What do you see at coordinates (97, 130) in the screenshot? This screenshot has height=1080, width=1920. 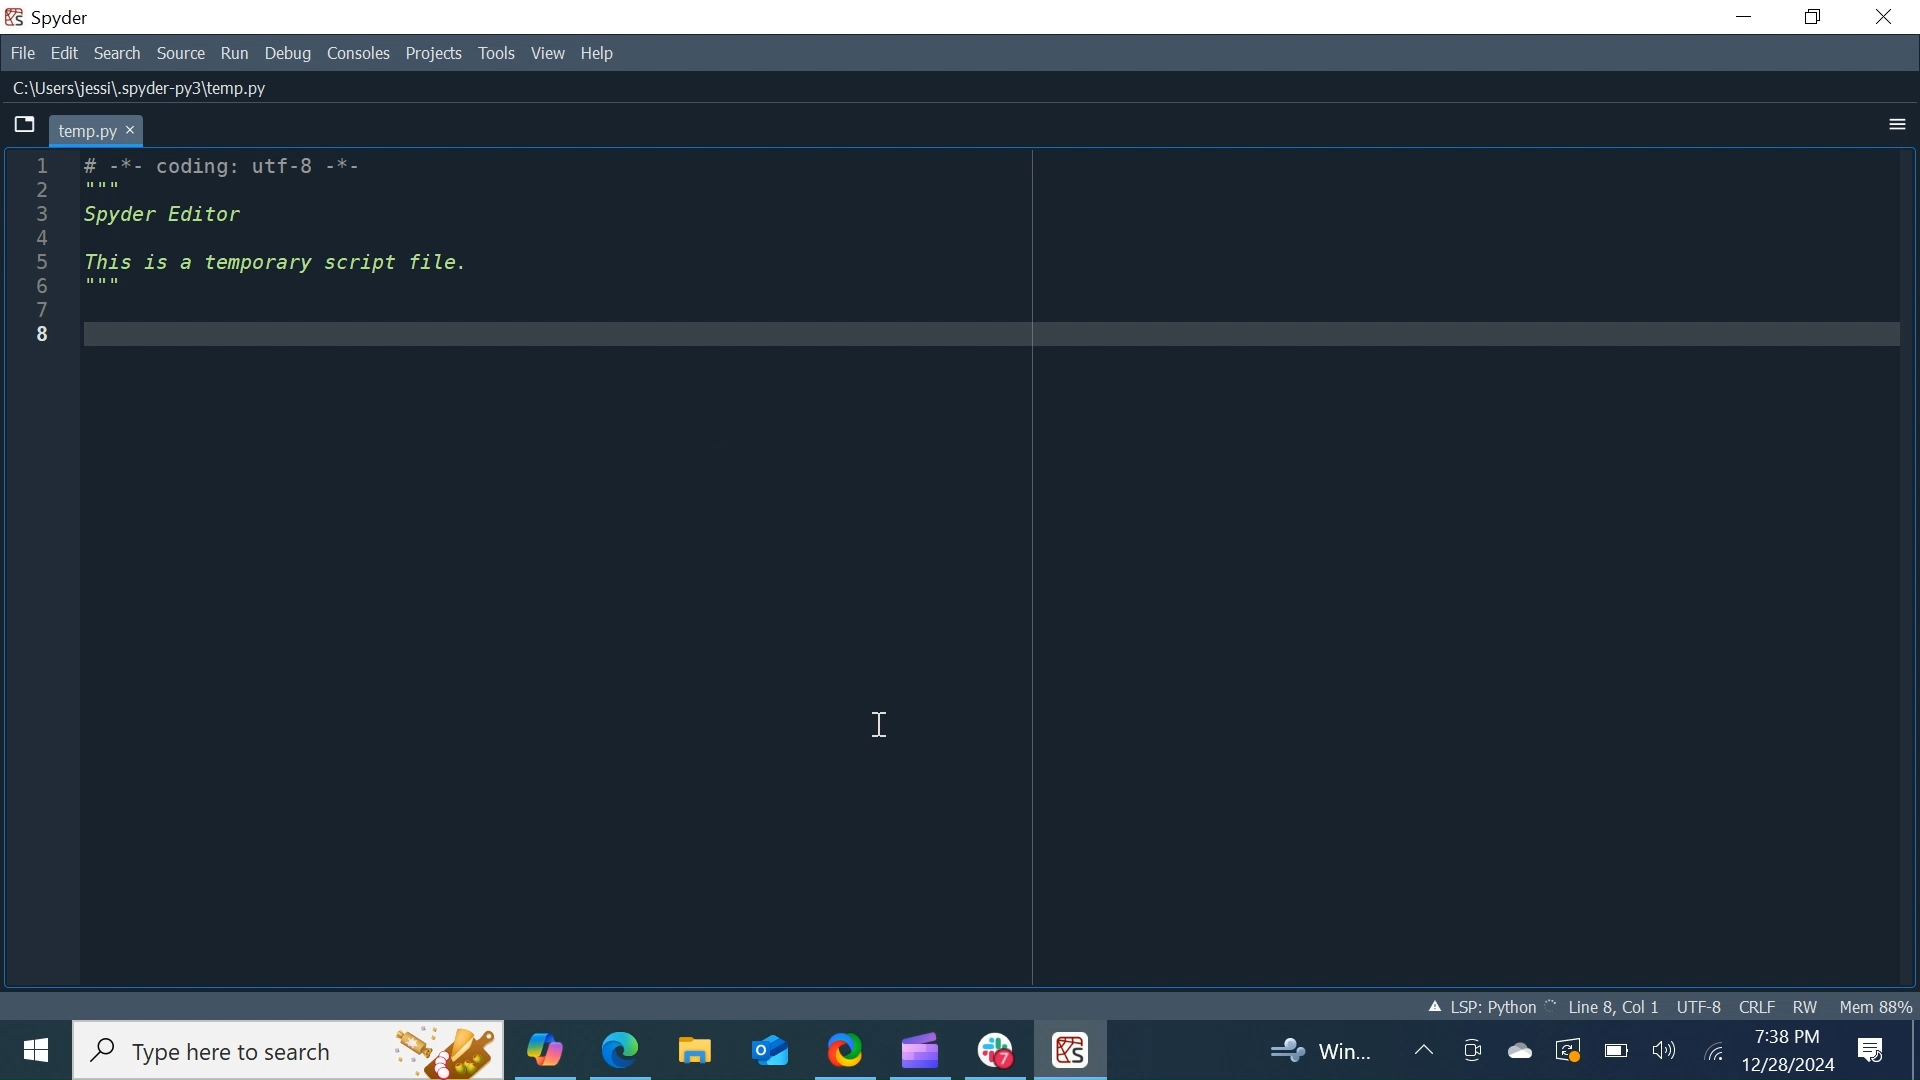 I see `Current tab` at bounding box center [97, 130].